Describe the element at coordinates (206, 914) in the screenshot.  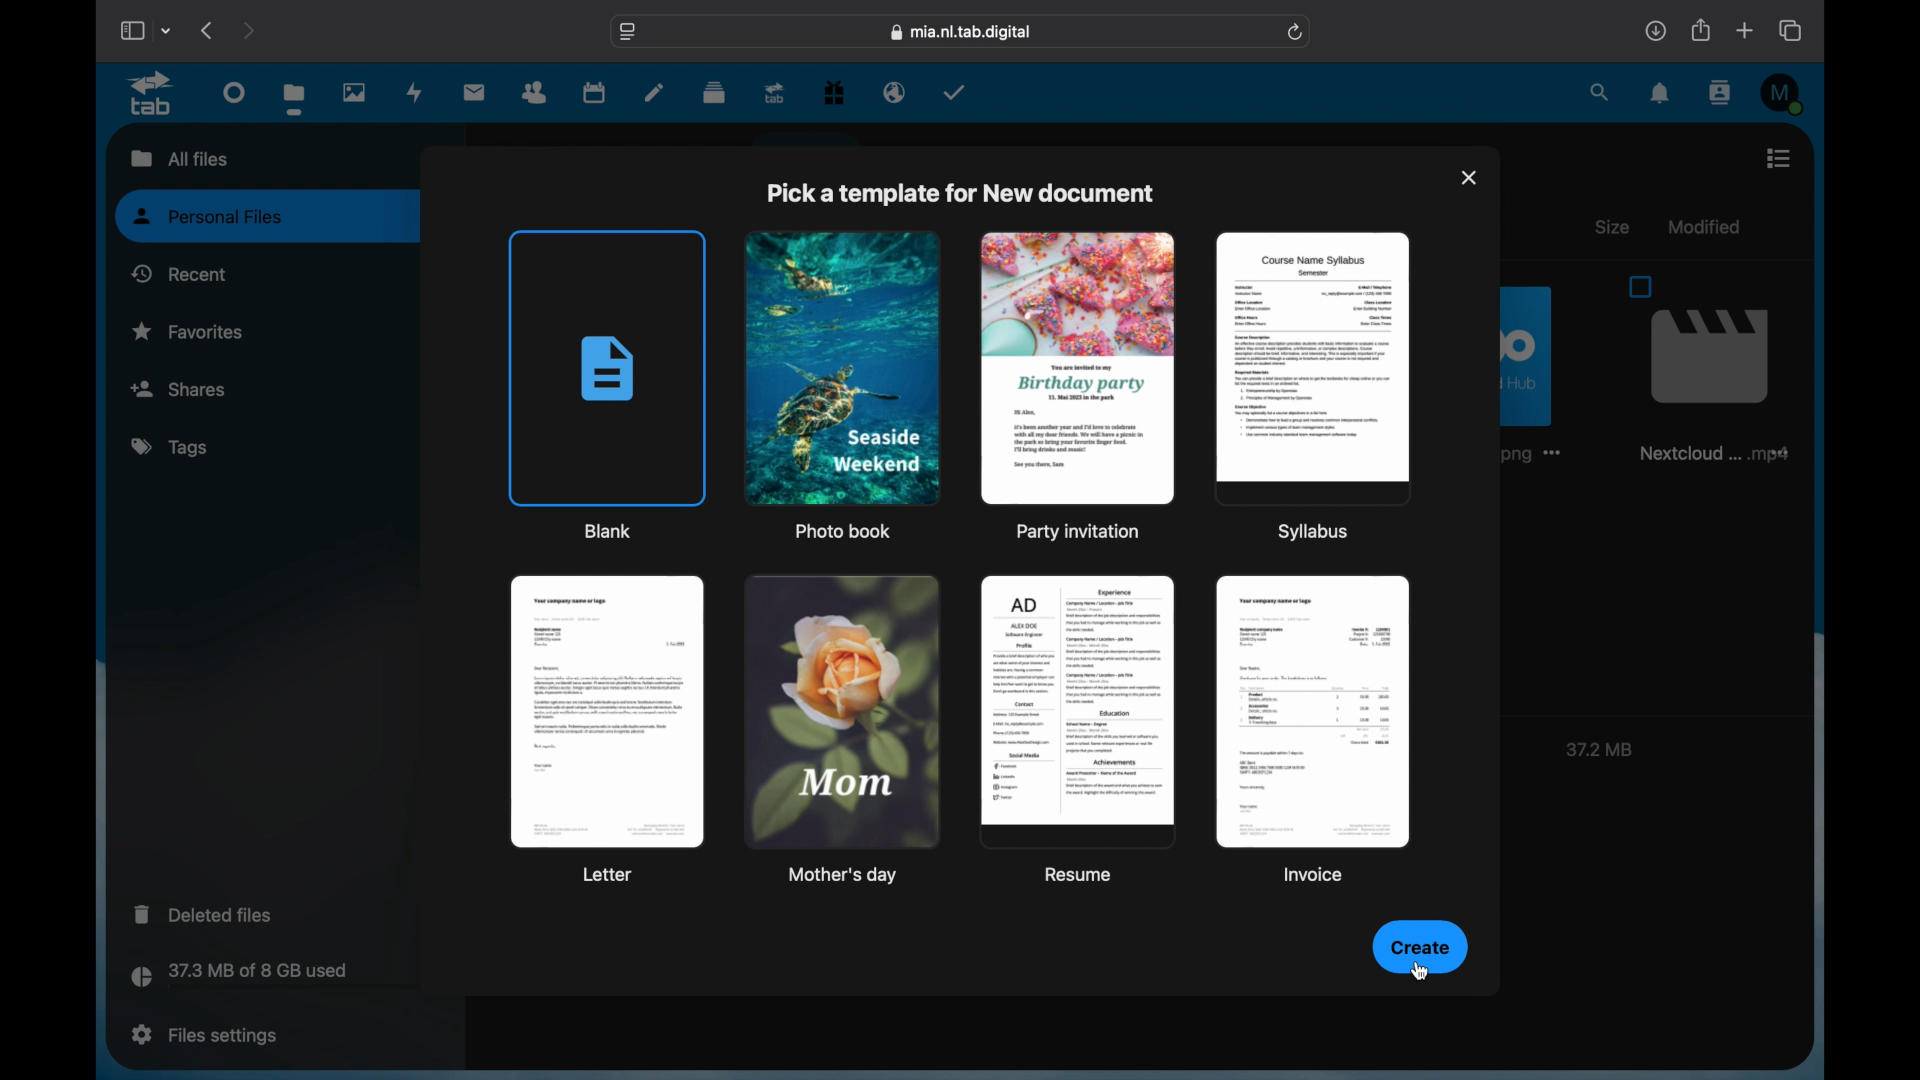
I see `deleted` at that location.